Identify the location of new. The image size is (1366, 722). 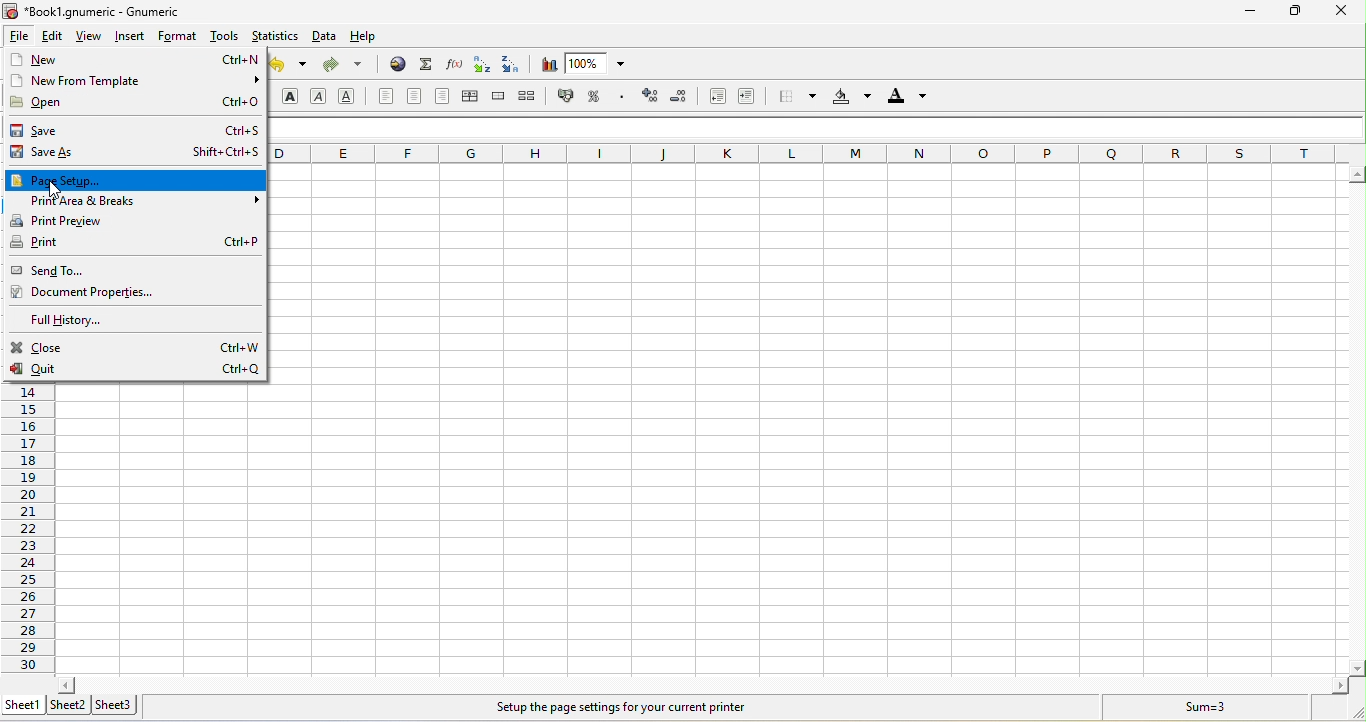
(135, 60).